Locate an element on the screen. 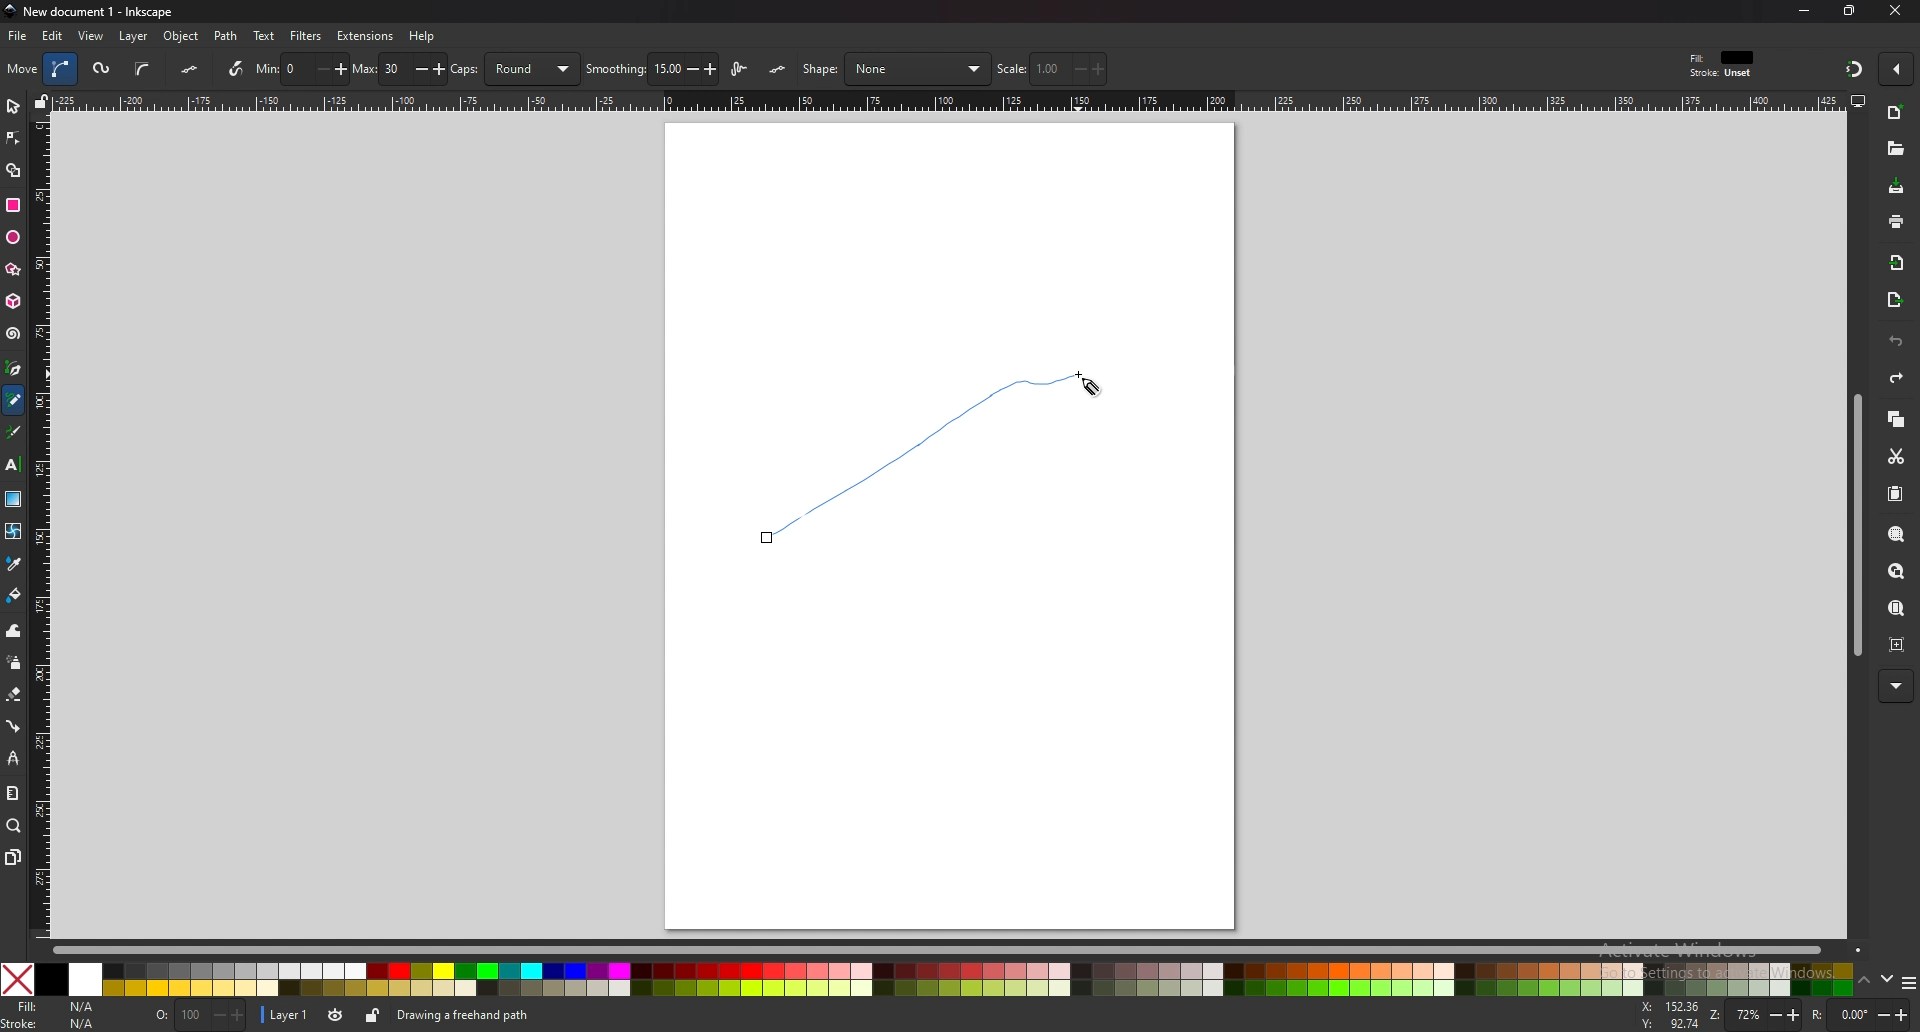  paste is located at coordinates (1895, 494).